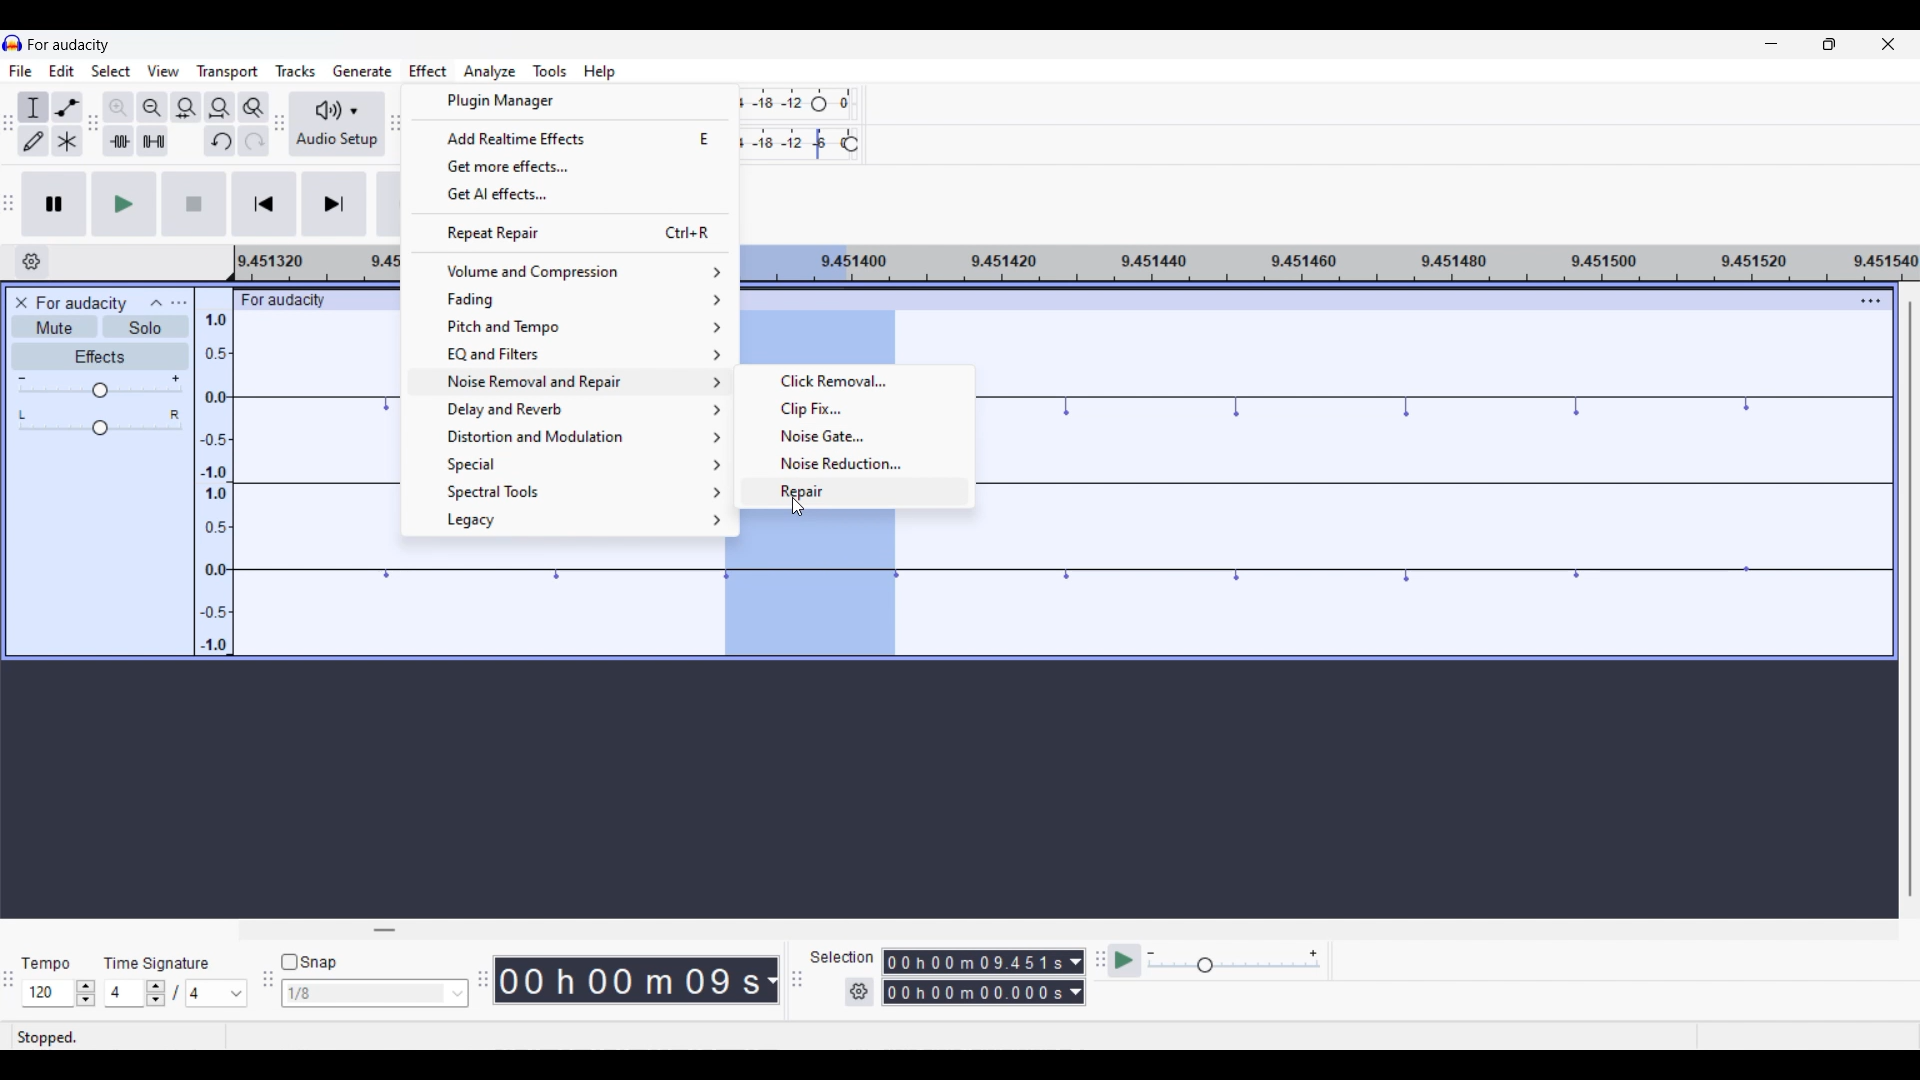 This screenshot has height=1080, width=1920. What do you see at coordinates (163, 70) in the screenshot?
I see `View menu` at bounding box center [163, 70].